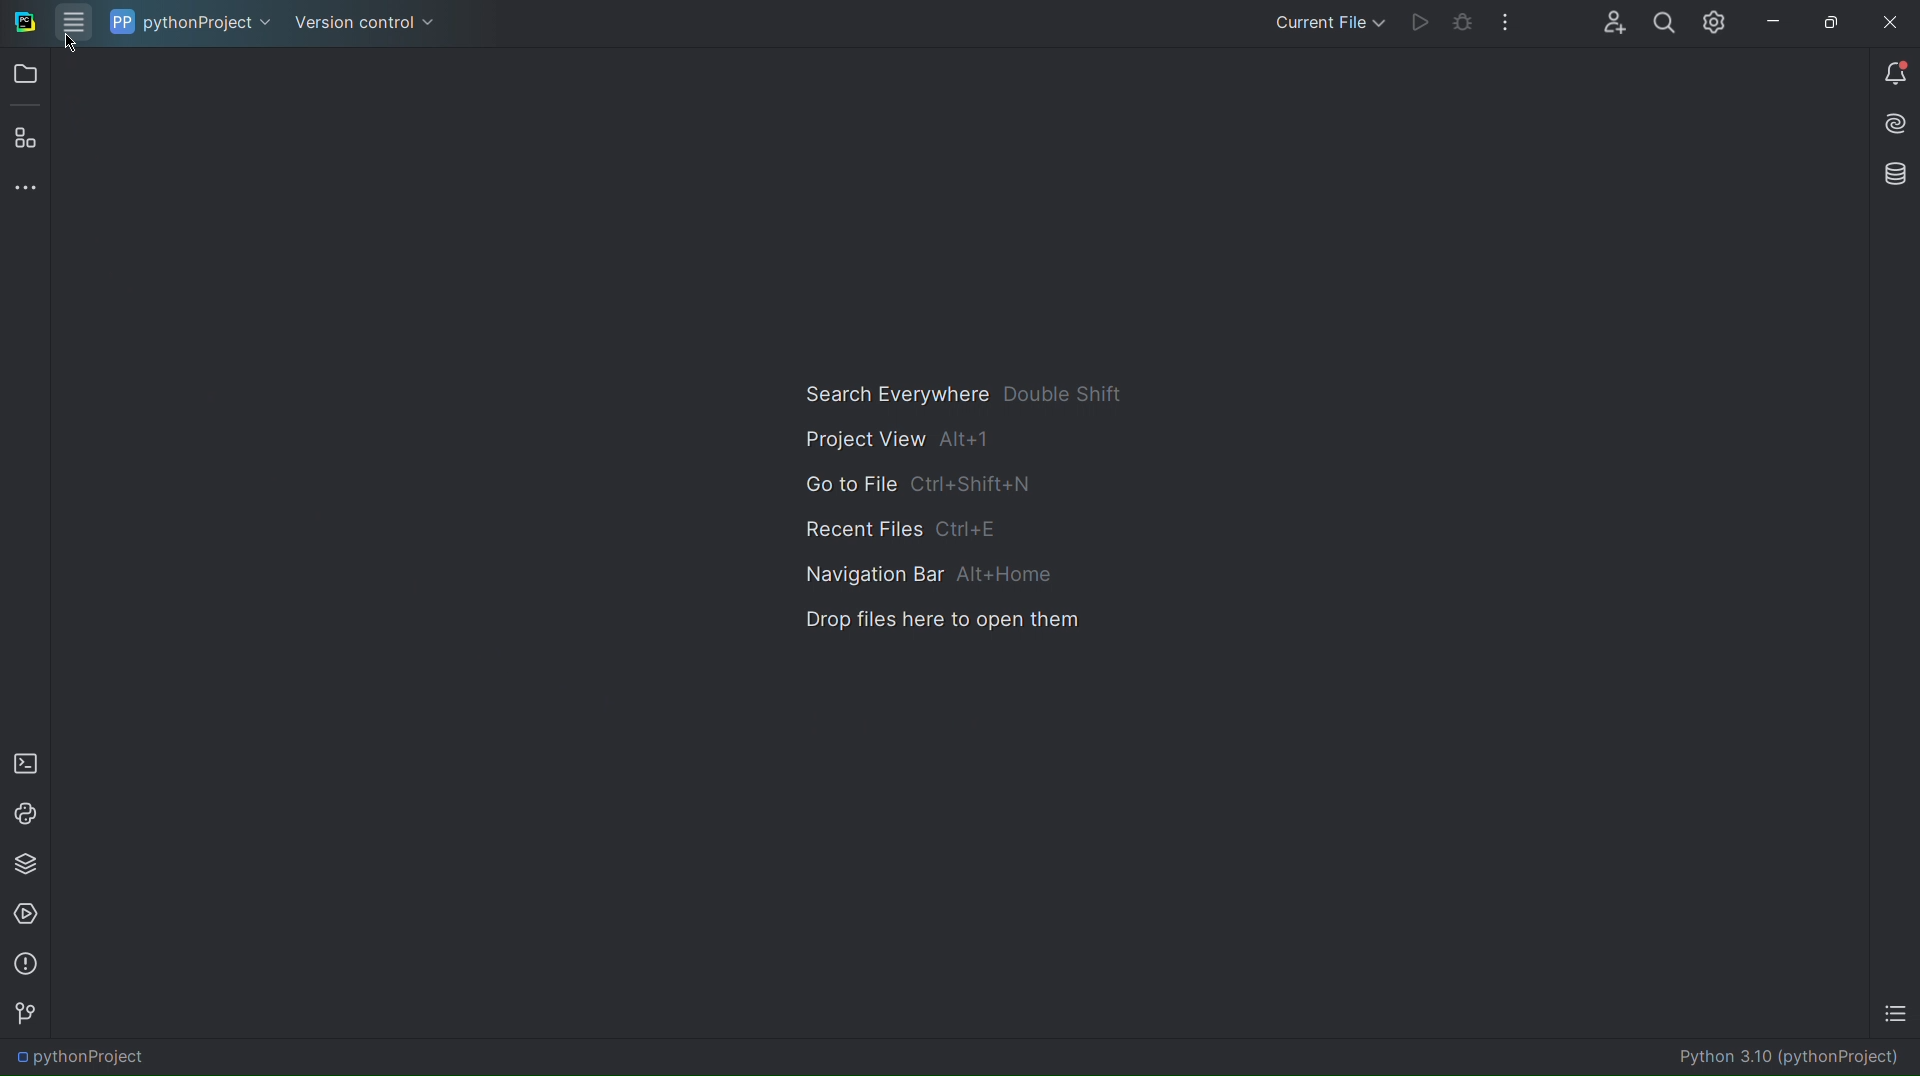 This screenshot has height=1076, width=1920. Describe the element at coordinates (190, 23) in the screenshot. I see `pythonProject` at that location.